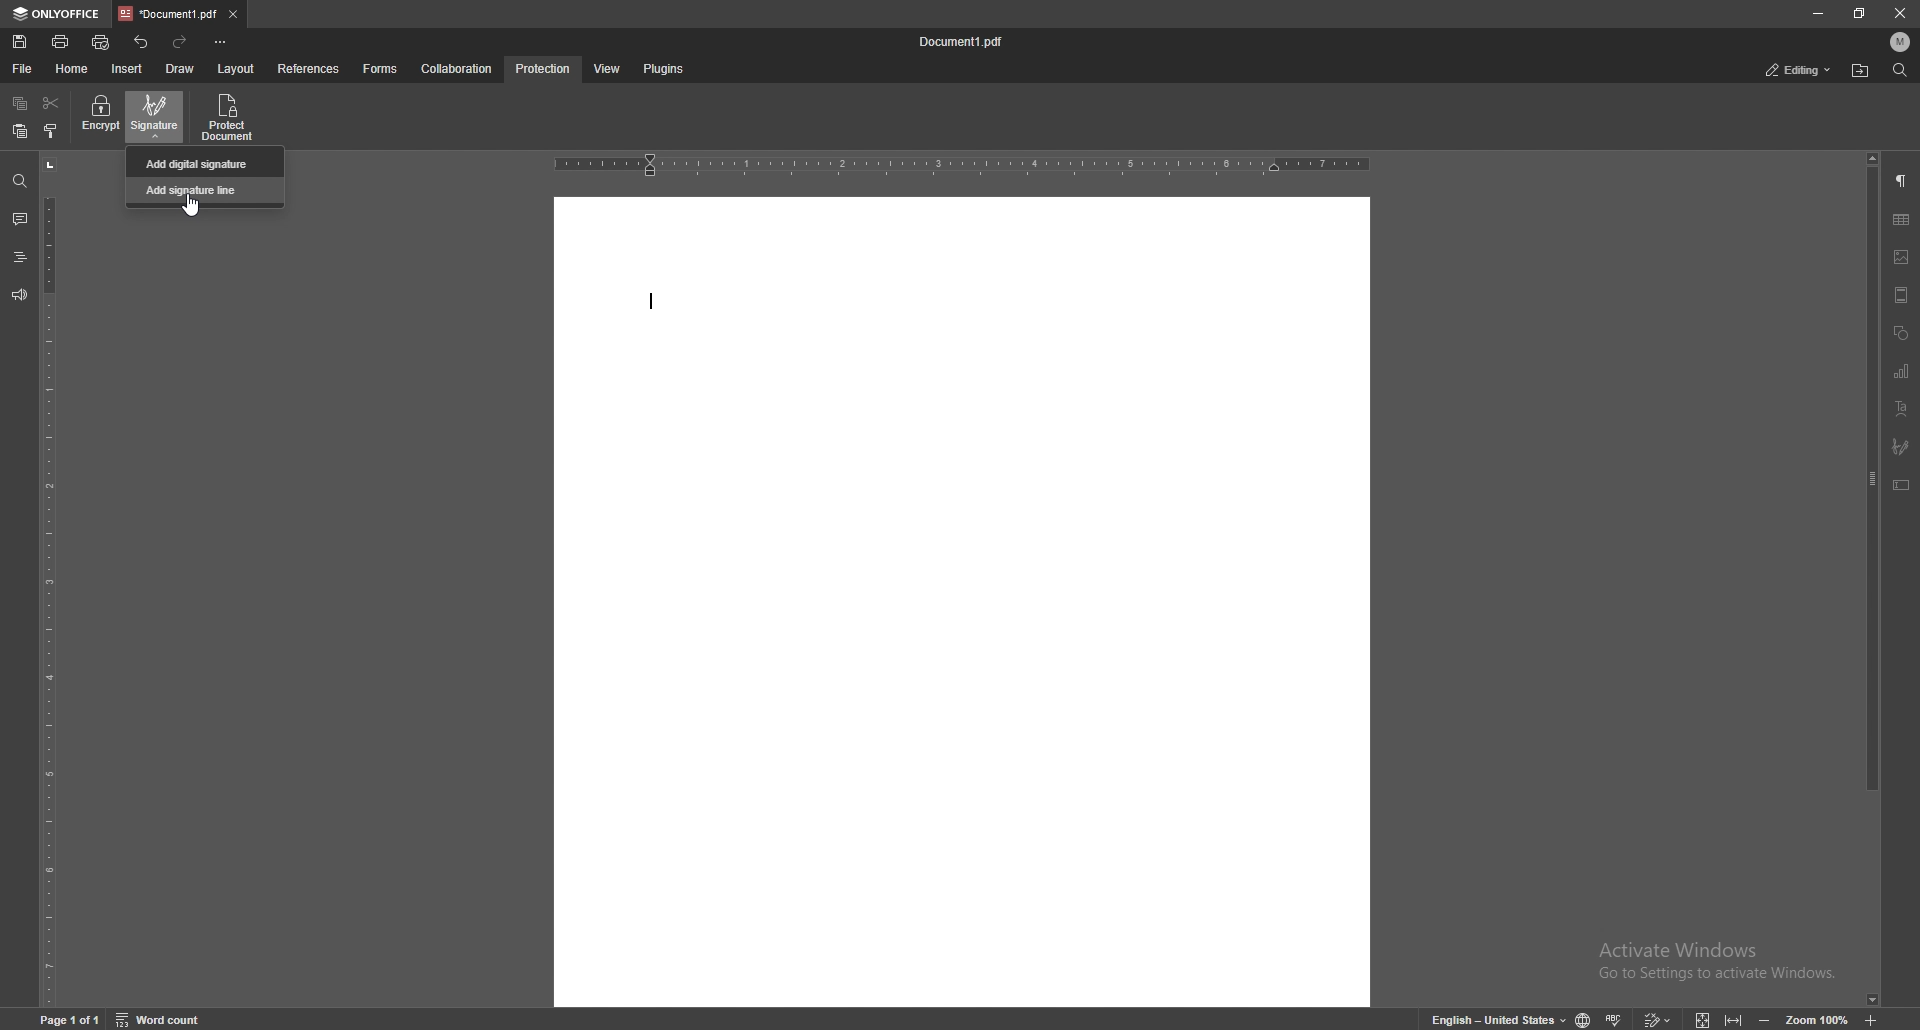 This screenshot has width=1920, height=1030. What do you see at coordinates (1701, 954) in the screenshot?
I see `Activate windows` at bounding box center [1701, 954].